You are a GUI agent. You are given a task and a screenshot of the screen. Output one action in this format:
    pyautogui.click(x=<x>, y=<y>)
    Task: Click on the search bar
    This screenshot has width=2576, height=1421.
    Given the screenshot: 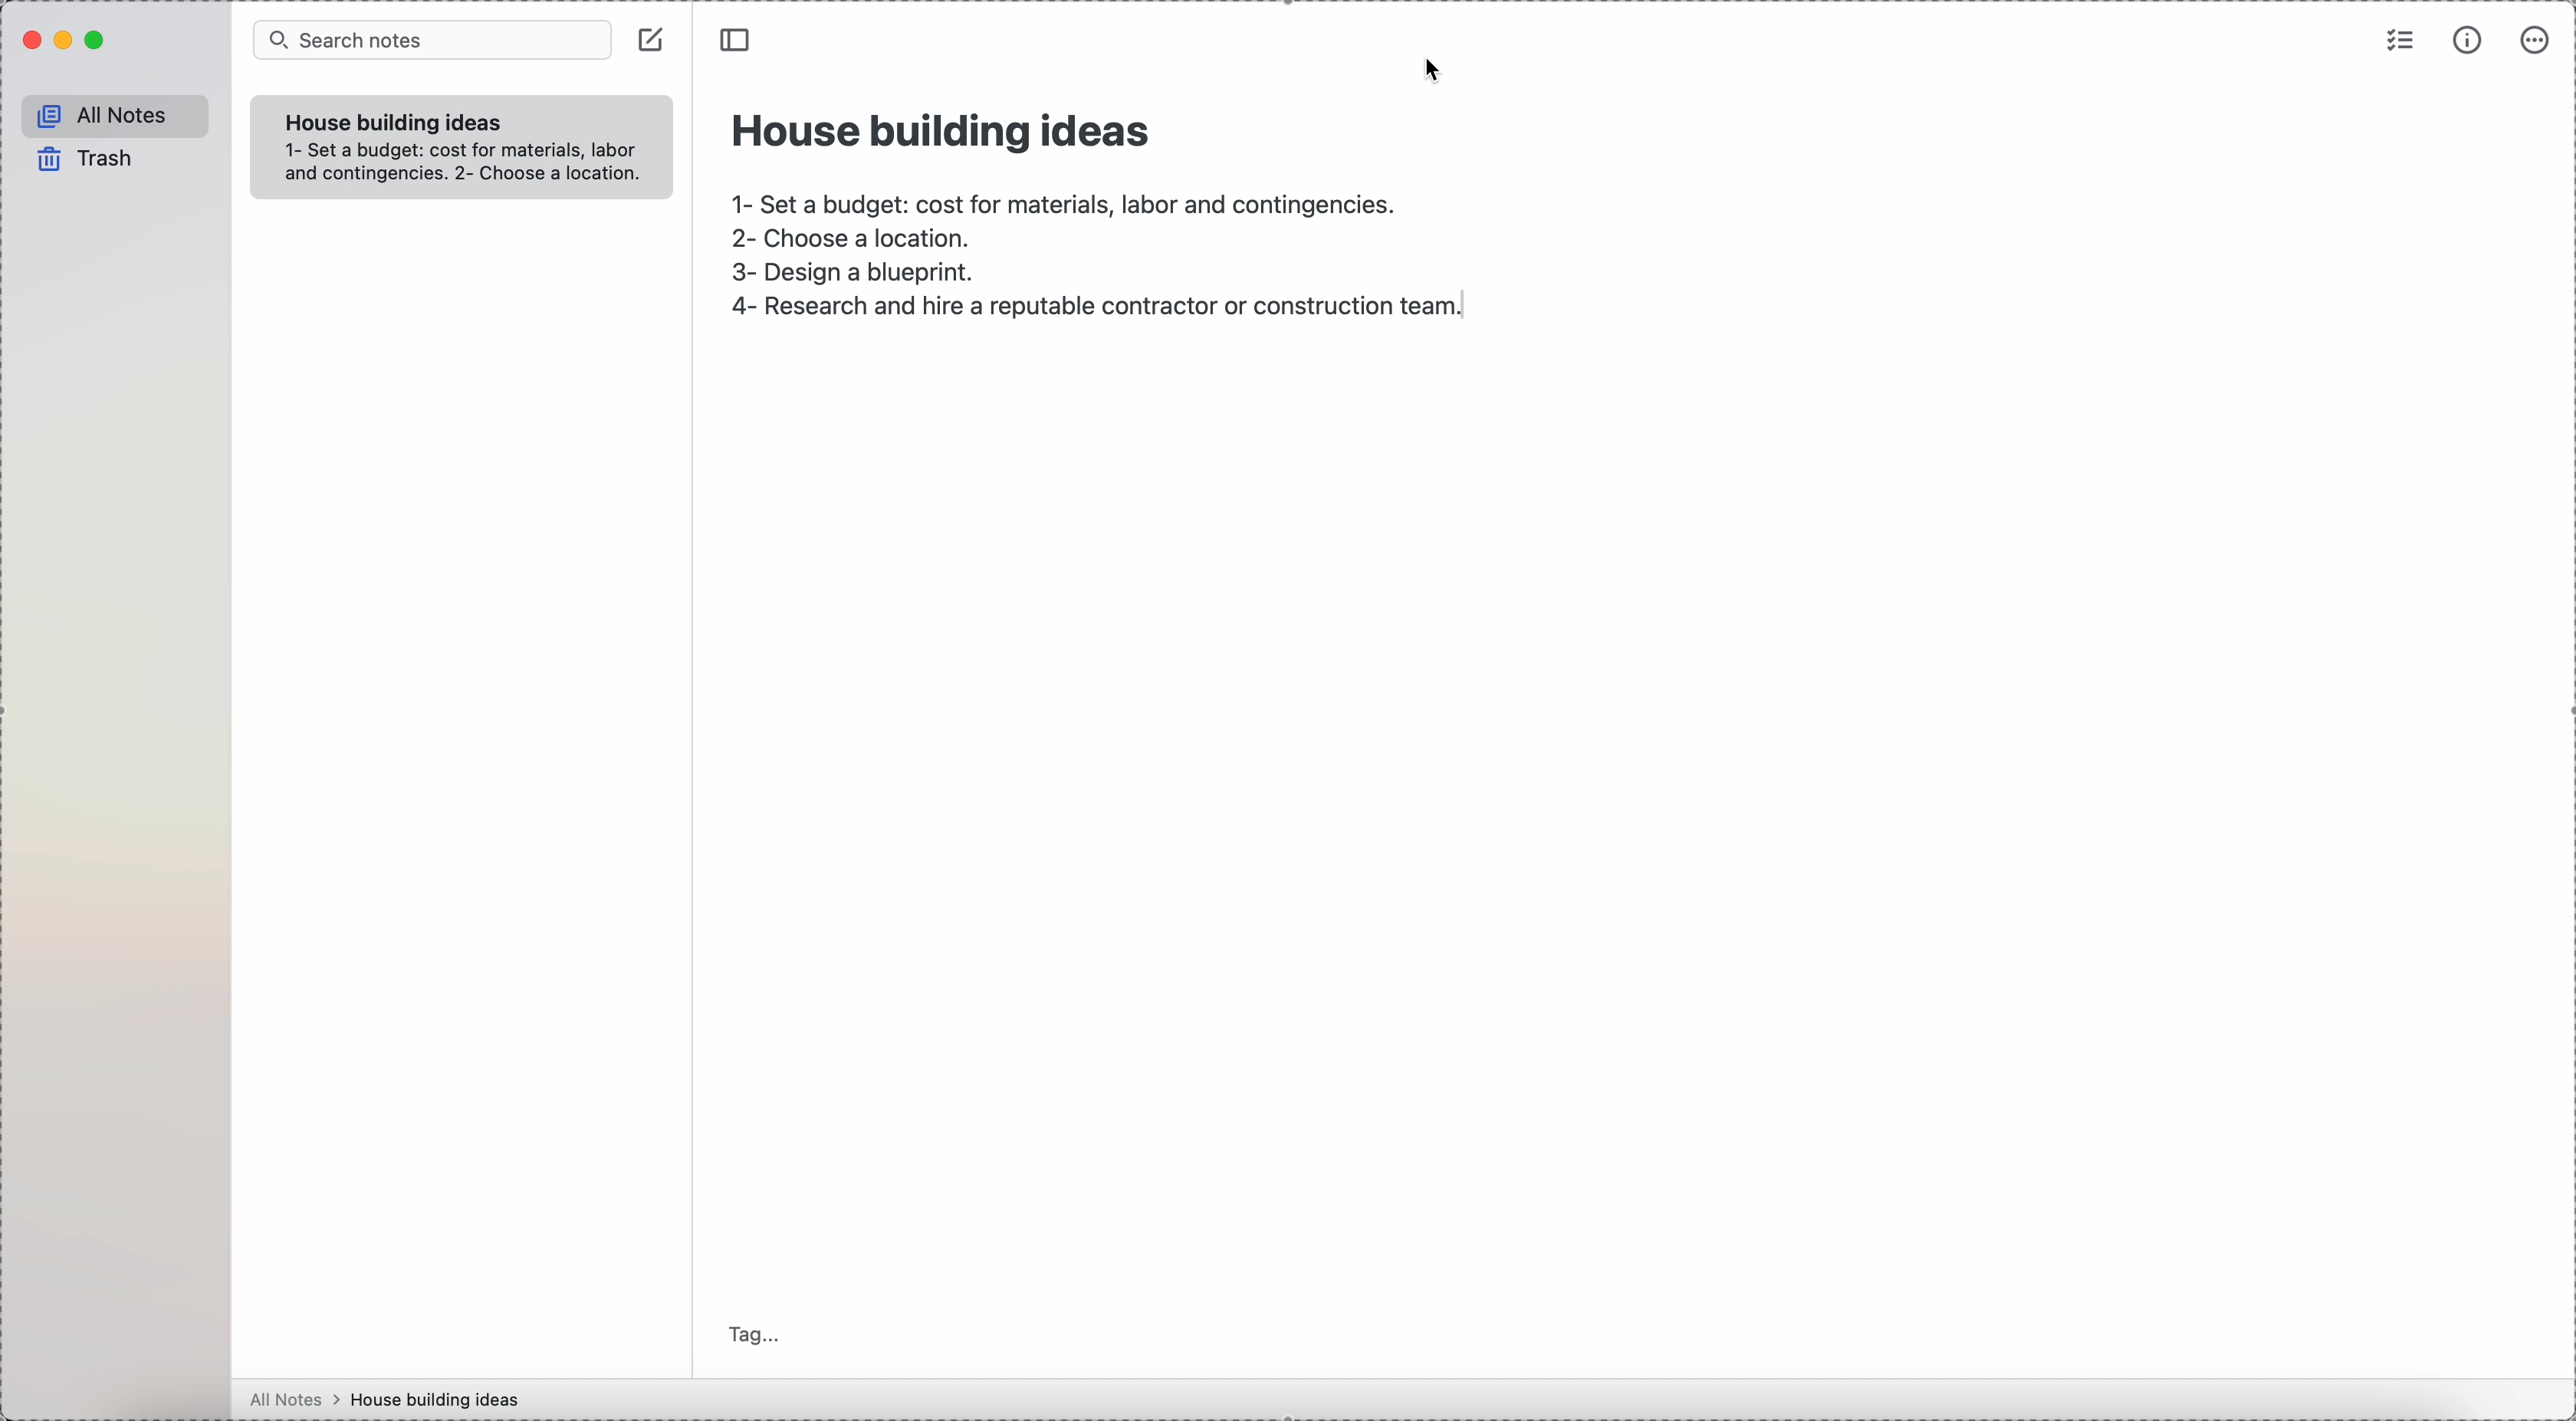 What is the action you would take?
    pyautogui.click(x=430, y=41)
    